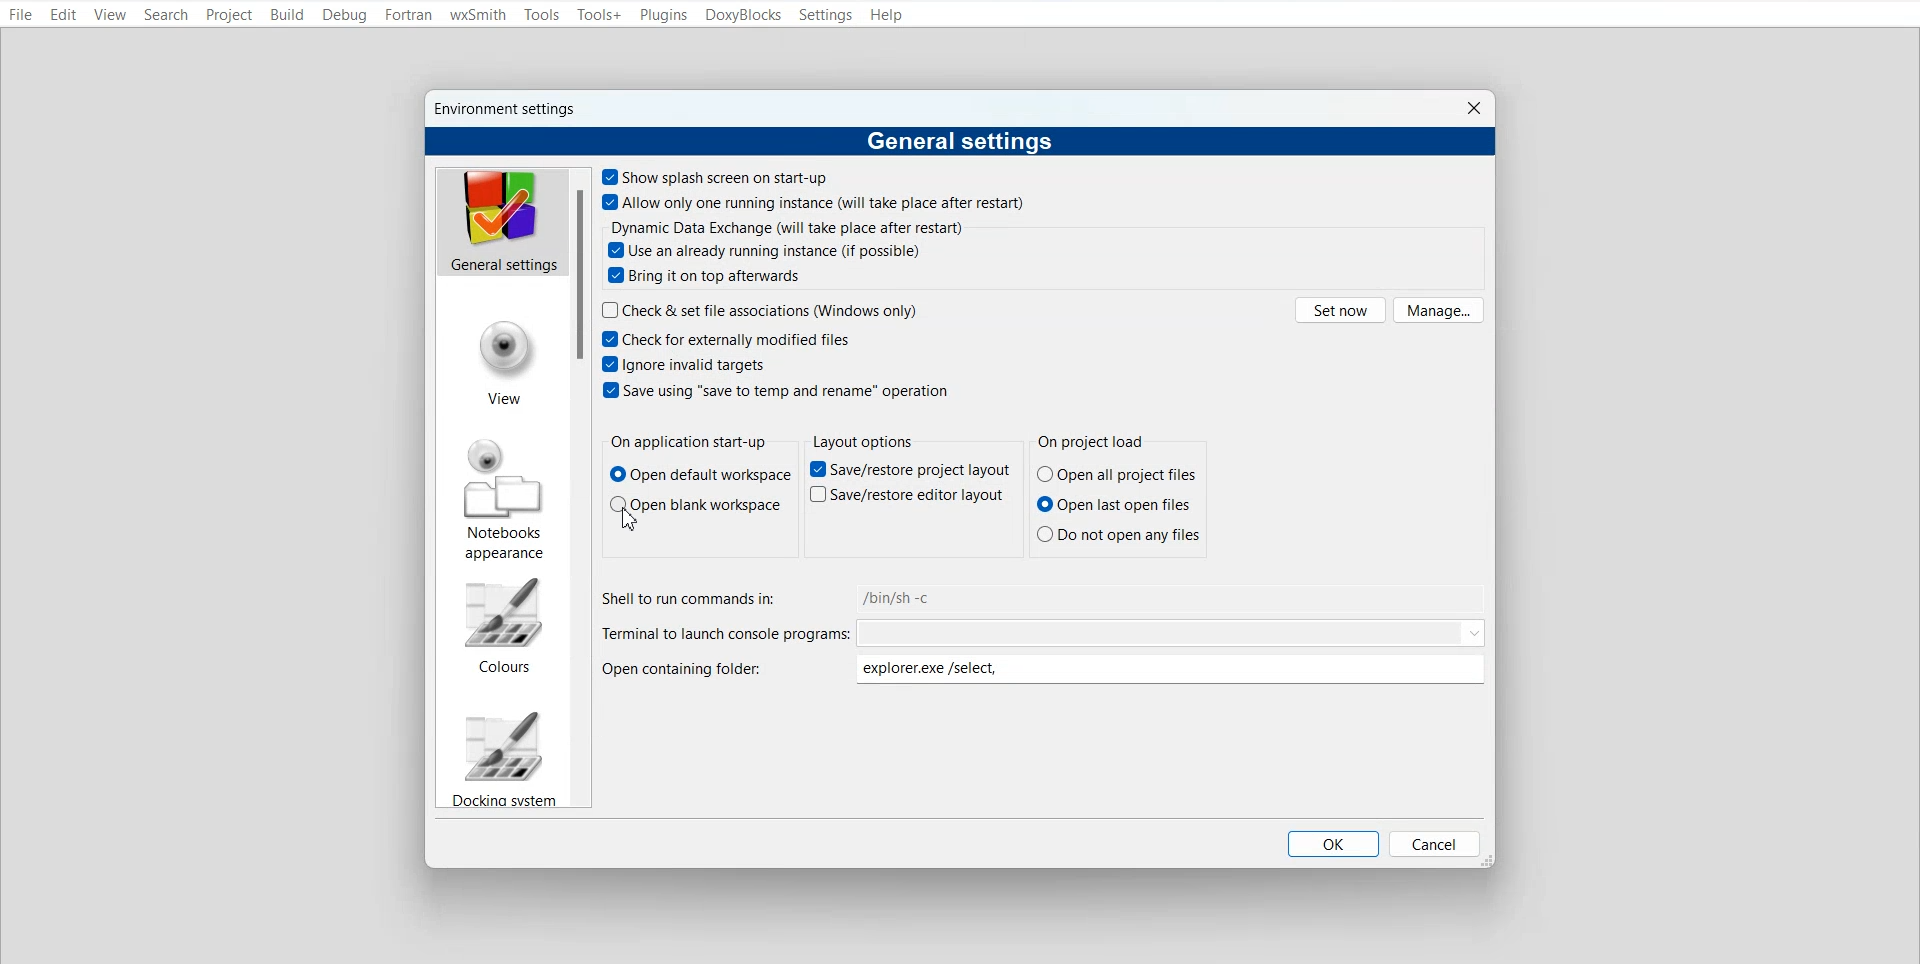 The image size is (1920, 964). Describe the element at coordinates (505, 365) in the screenshot. I see `View` at that location.